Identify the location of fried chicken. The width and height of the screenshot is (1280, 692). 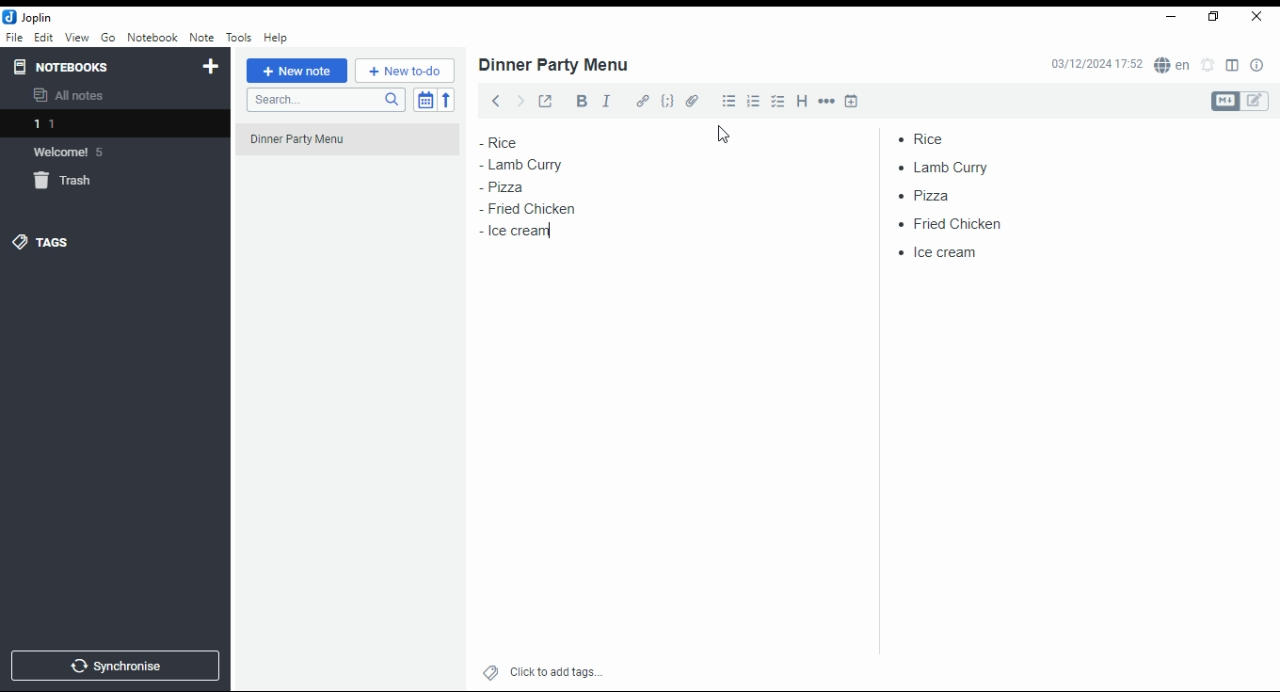
(534, 209).